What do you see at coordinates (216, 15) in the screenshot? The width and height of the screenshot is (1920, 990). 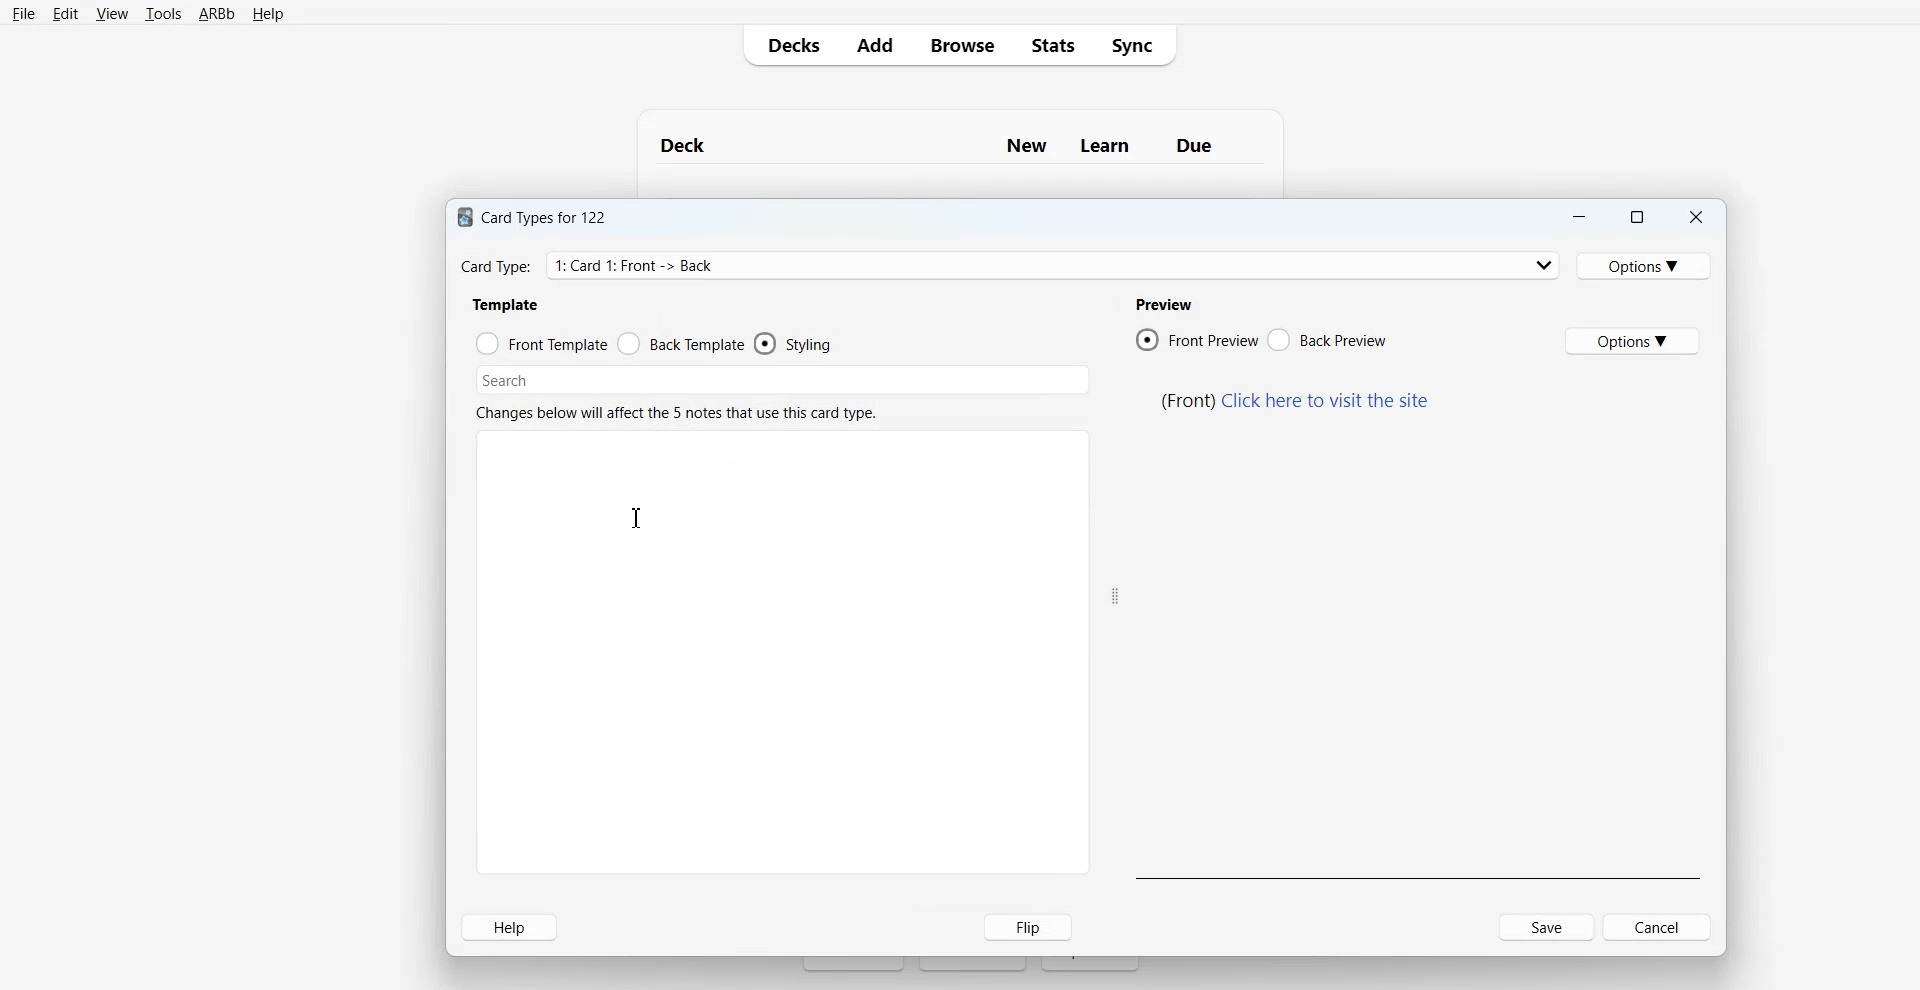 I see `ARBb` at bounding box center [216, 15].